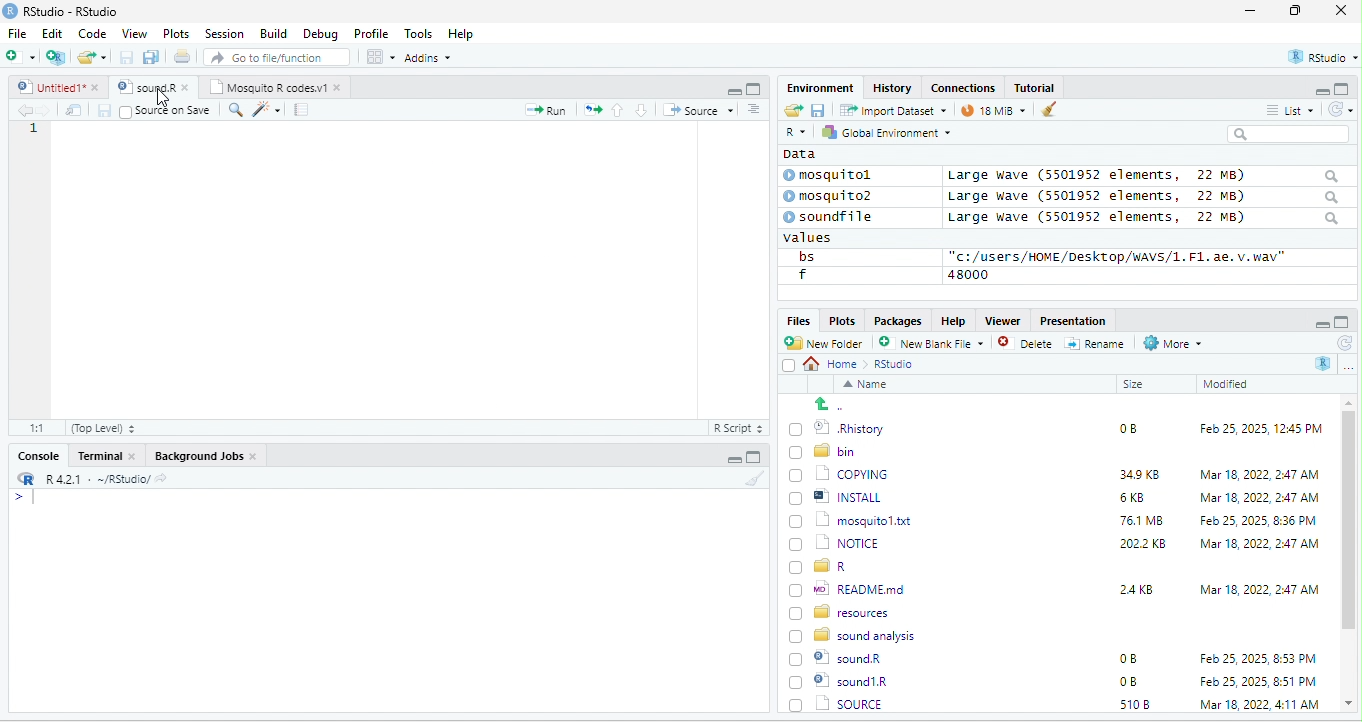  Describe the element at coordinates (1144, 545) in the screenshot. I see `2022 KB` at that location.